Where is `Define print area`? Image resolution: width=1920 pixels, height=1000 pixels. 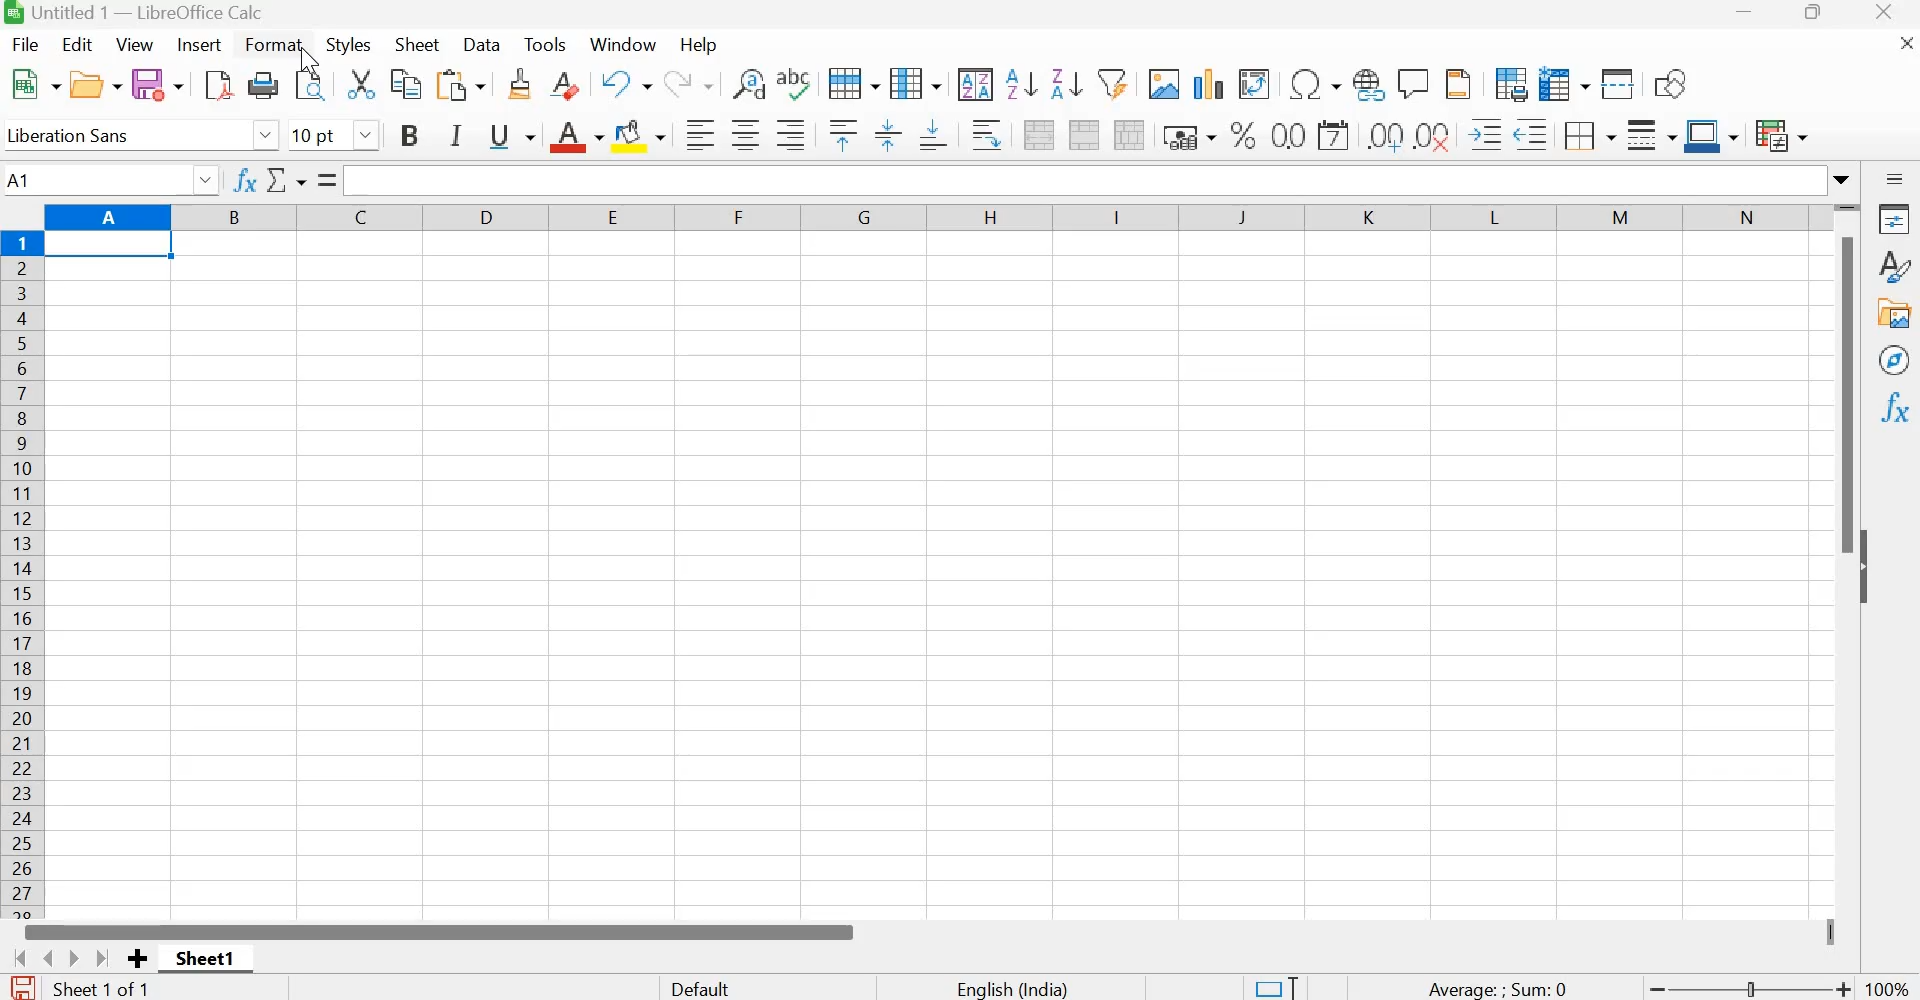 Define print area is located at coordinates (1507, 84).